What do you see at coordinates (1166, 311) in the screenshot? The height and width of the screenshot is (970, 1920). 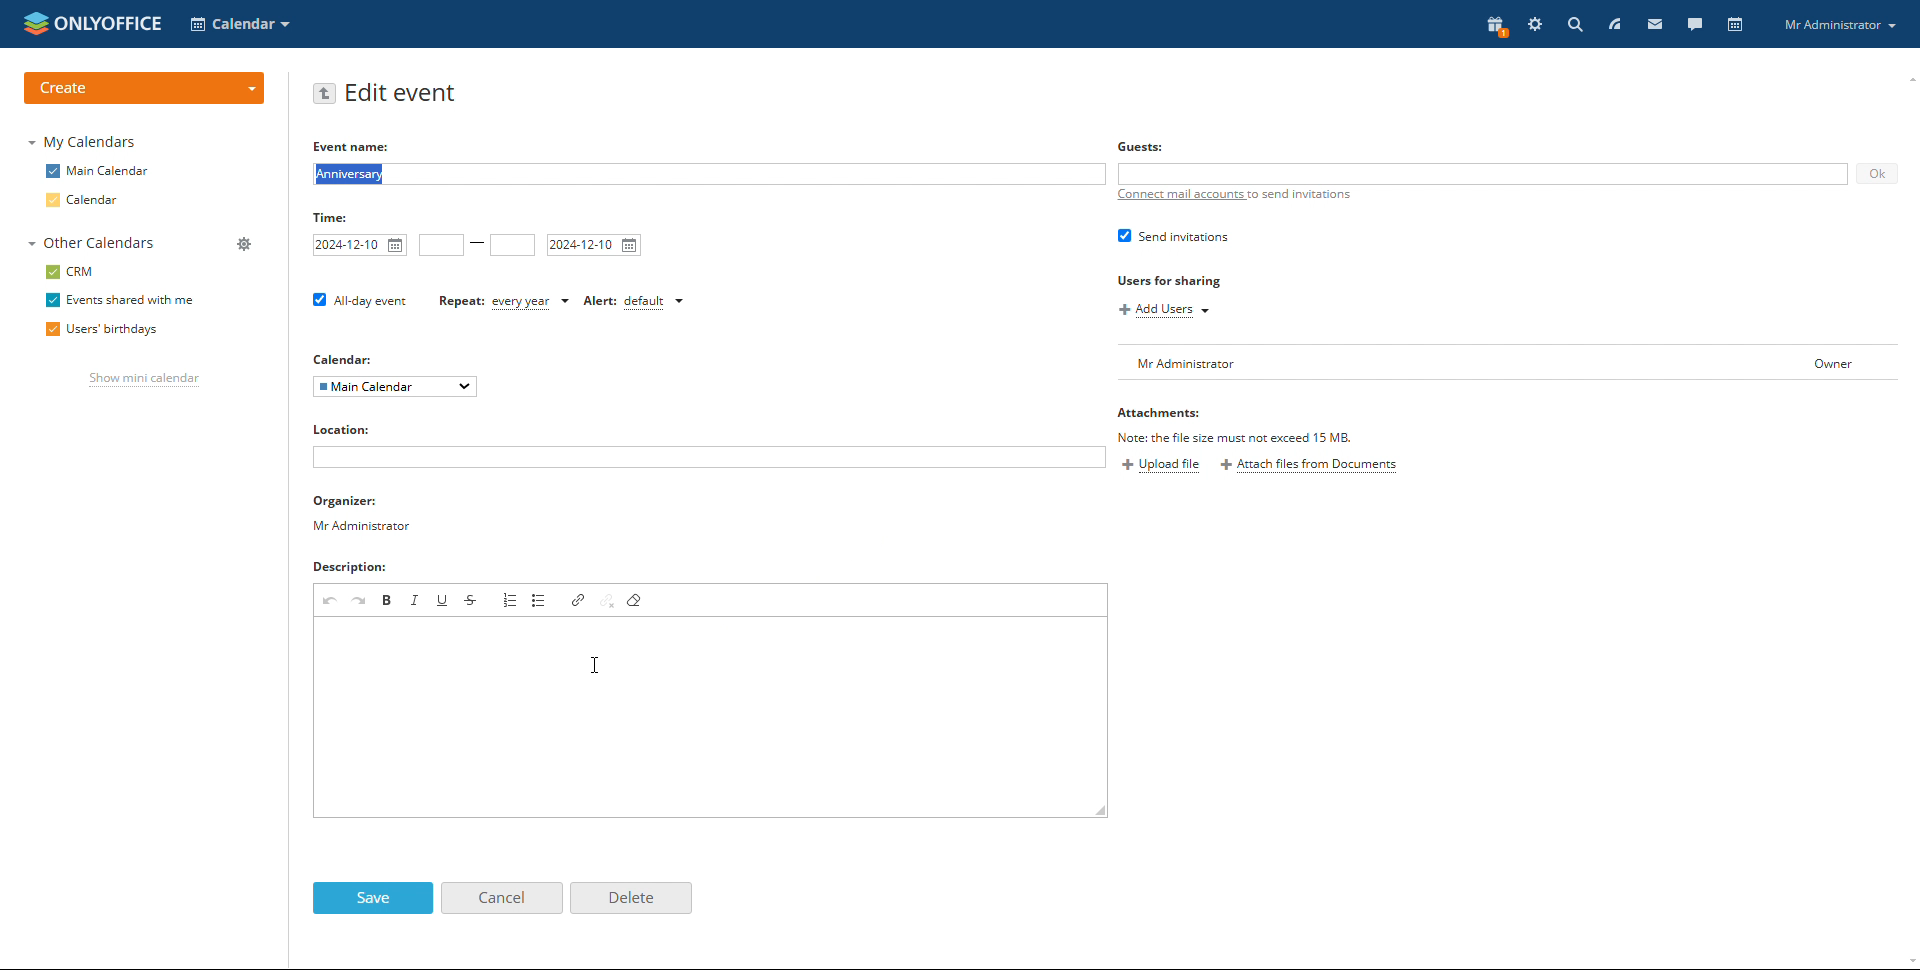 I see `add users` at bounding box center [1166, 311].